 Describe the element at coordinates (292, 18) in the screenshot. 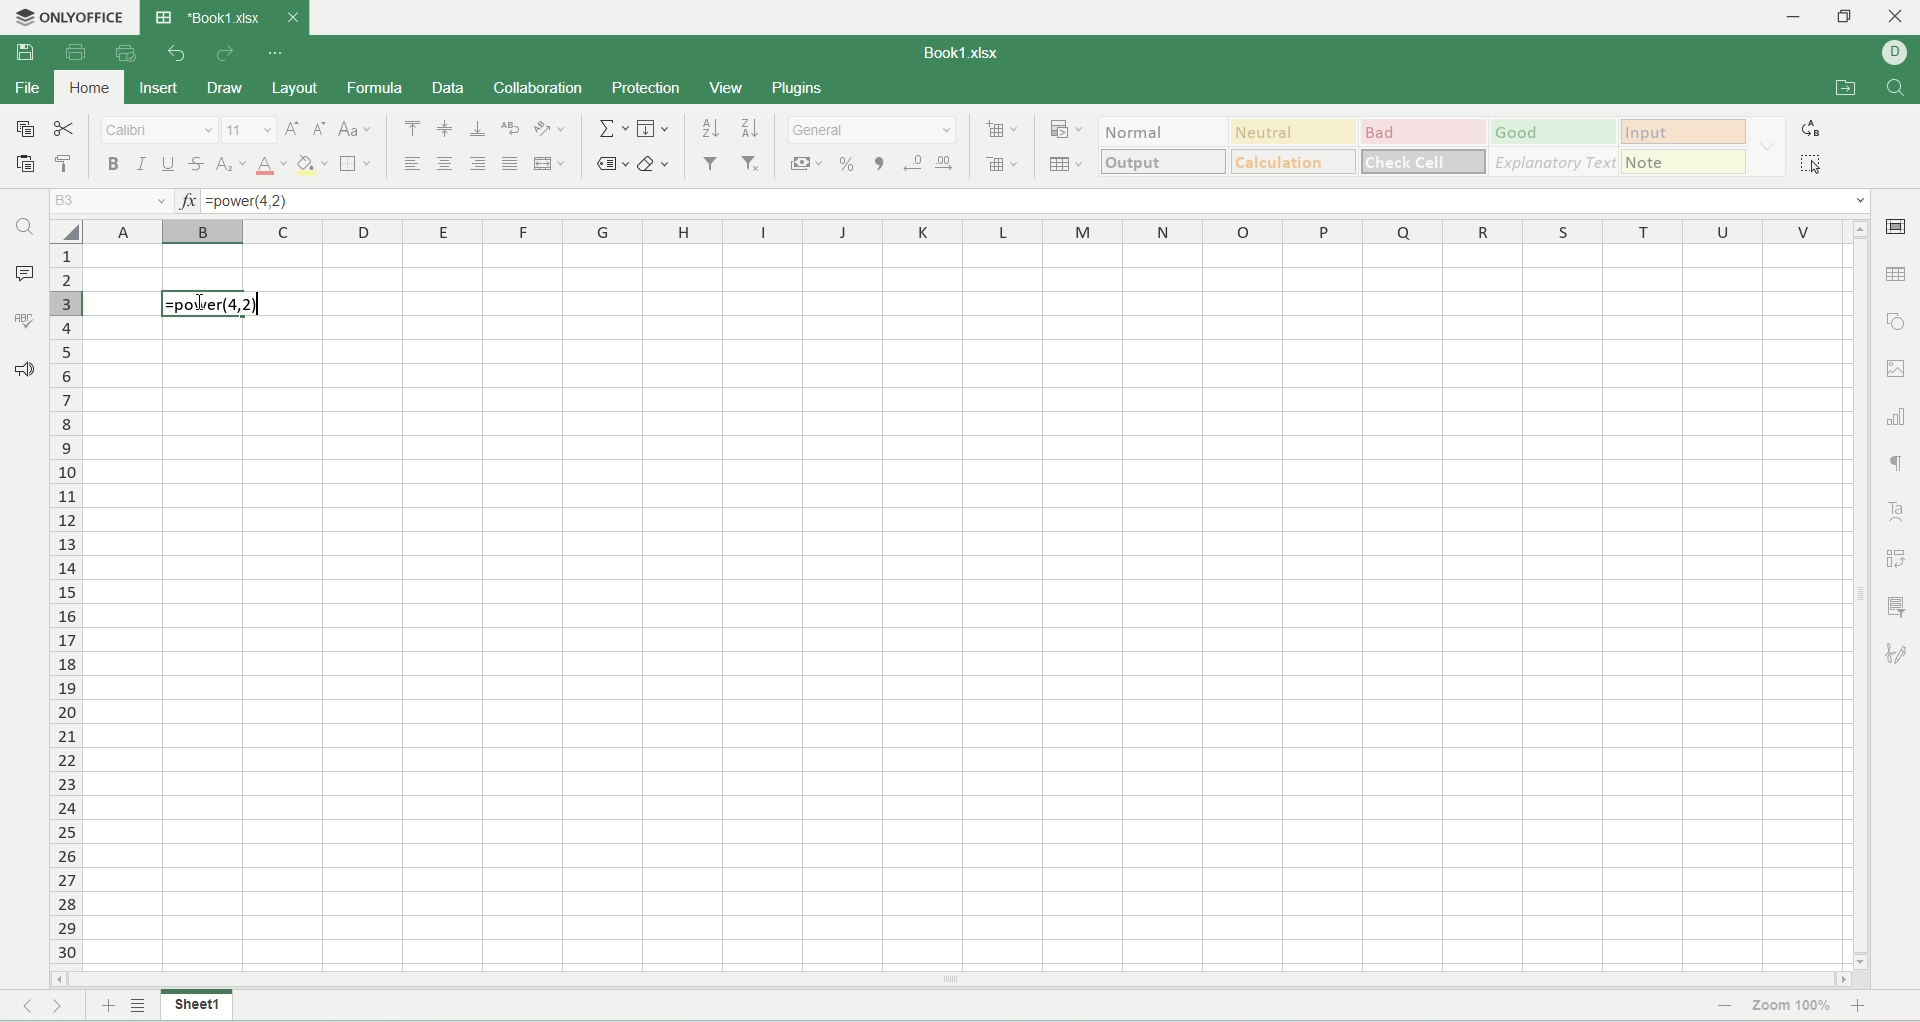

I see `close` at that location.